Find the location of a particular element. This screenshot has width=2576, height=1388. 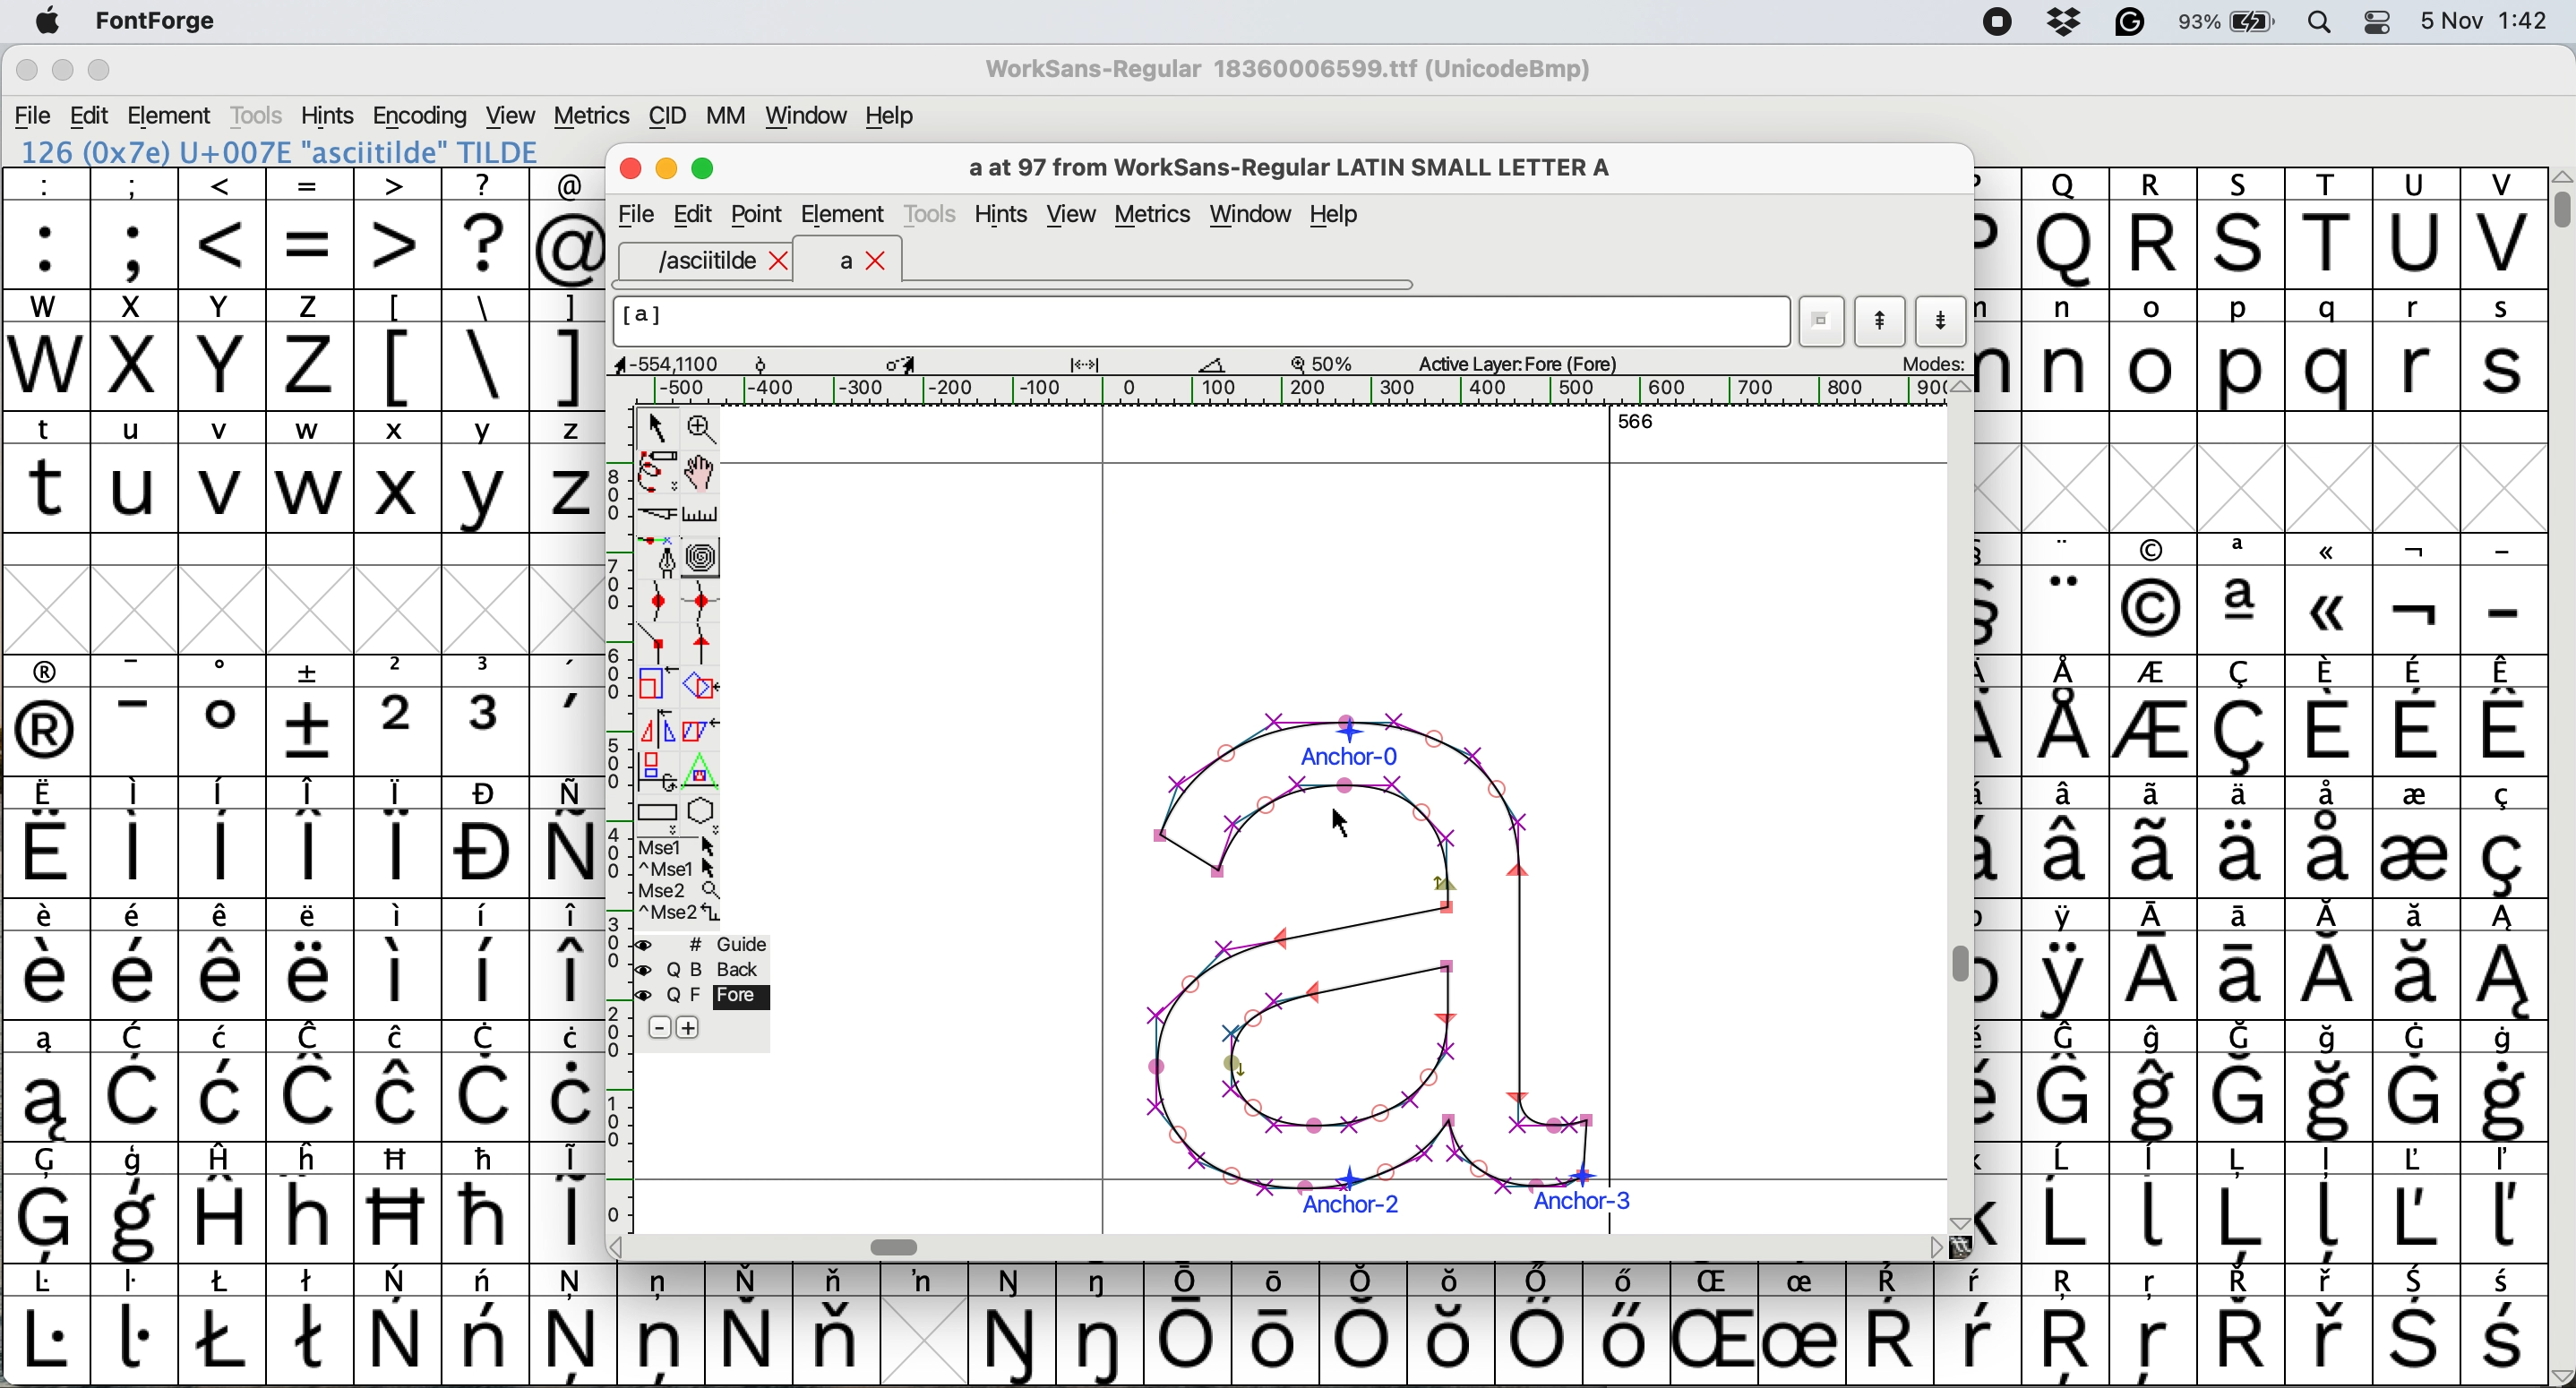

V is located at coordinates (2503, 229).